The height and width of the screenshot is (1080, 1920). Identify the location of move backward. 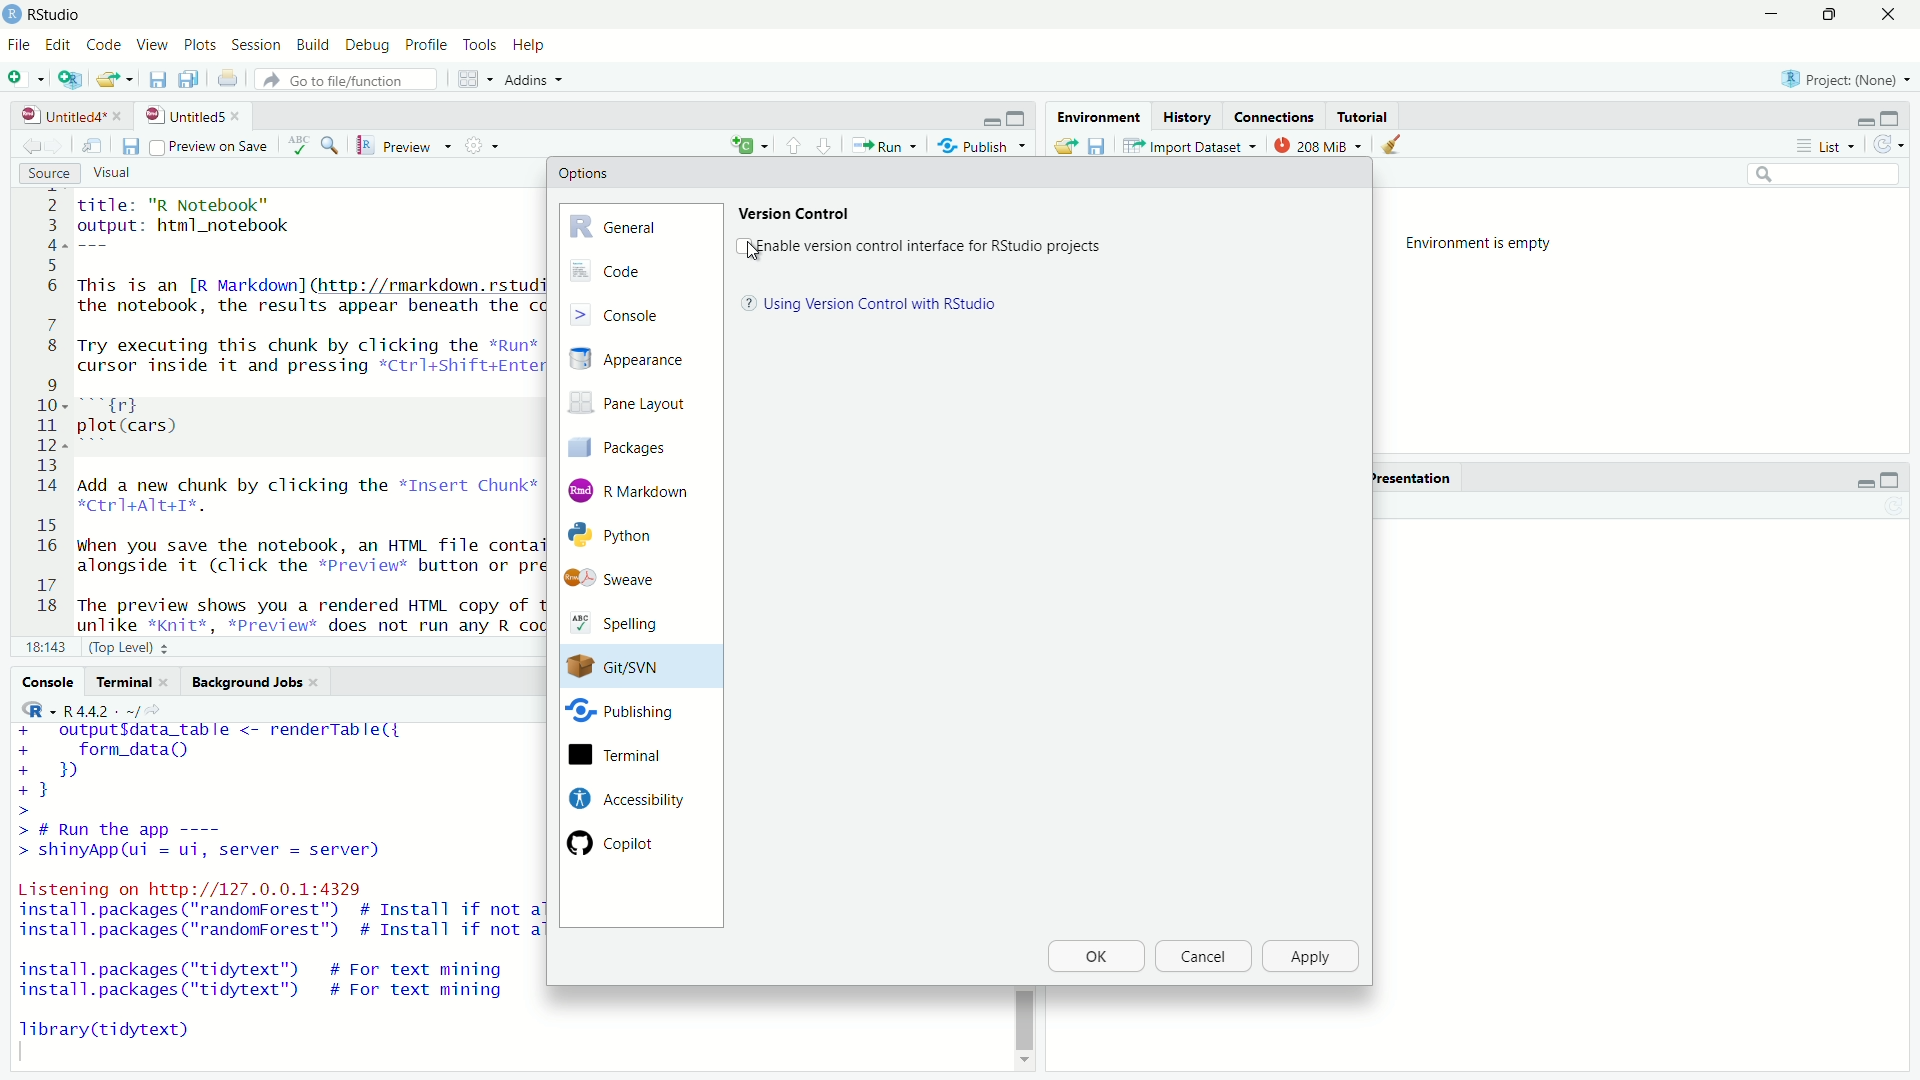
(58, 145).